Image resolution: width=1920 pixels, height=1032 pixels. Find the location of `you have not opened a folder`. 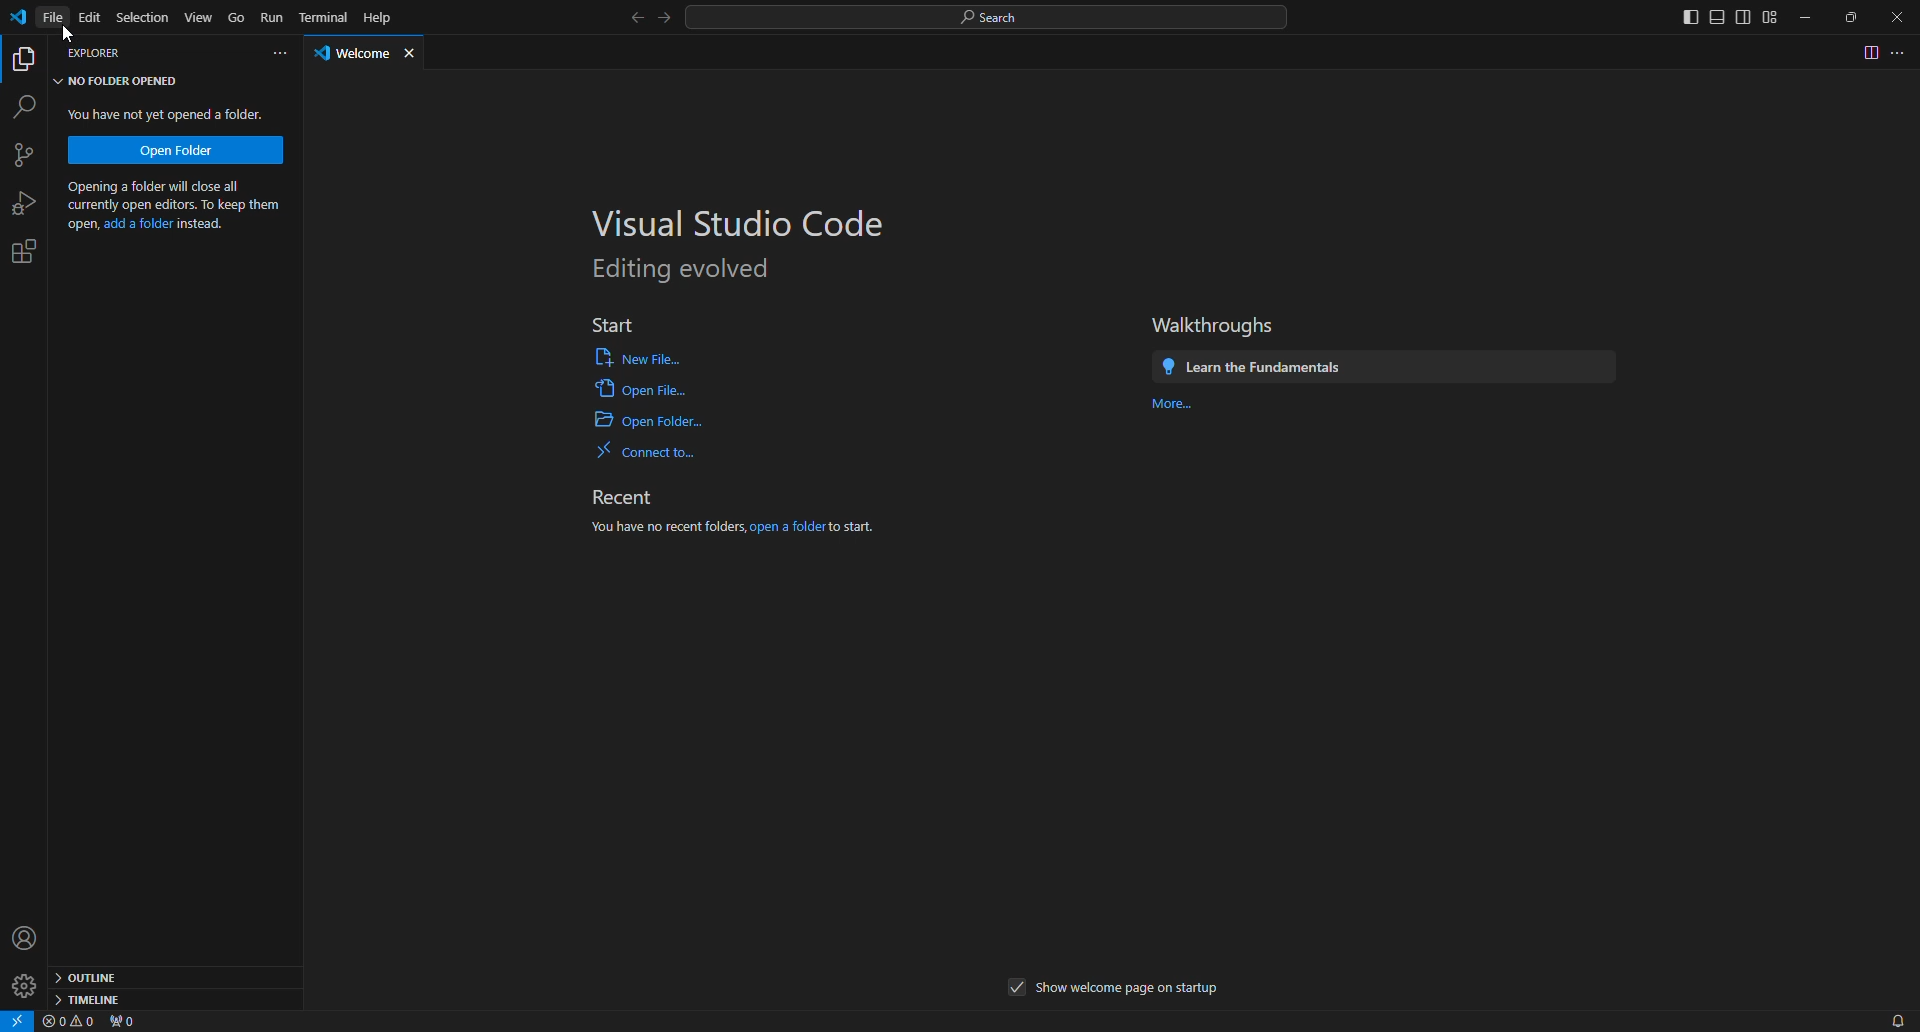

you have not opened a folder is located at coordinates (171, 114).